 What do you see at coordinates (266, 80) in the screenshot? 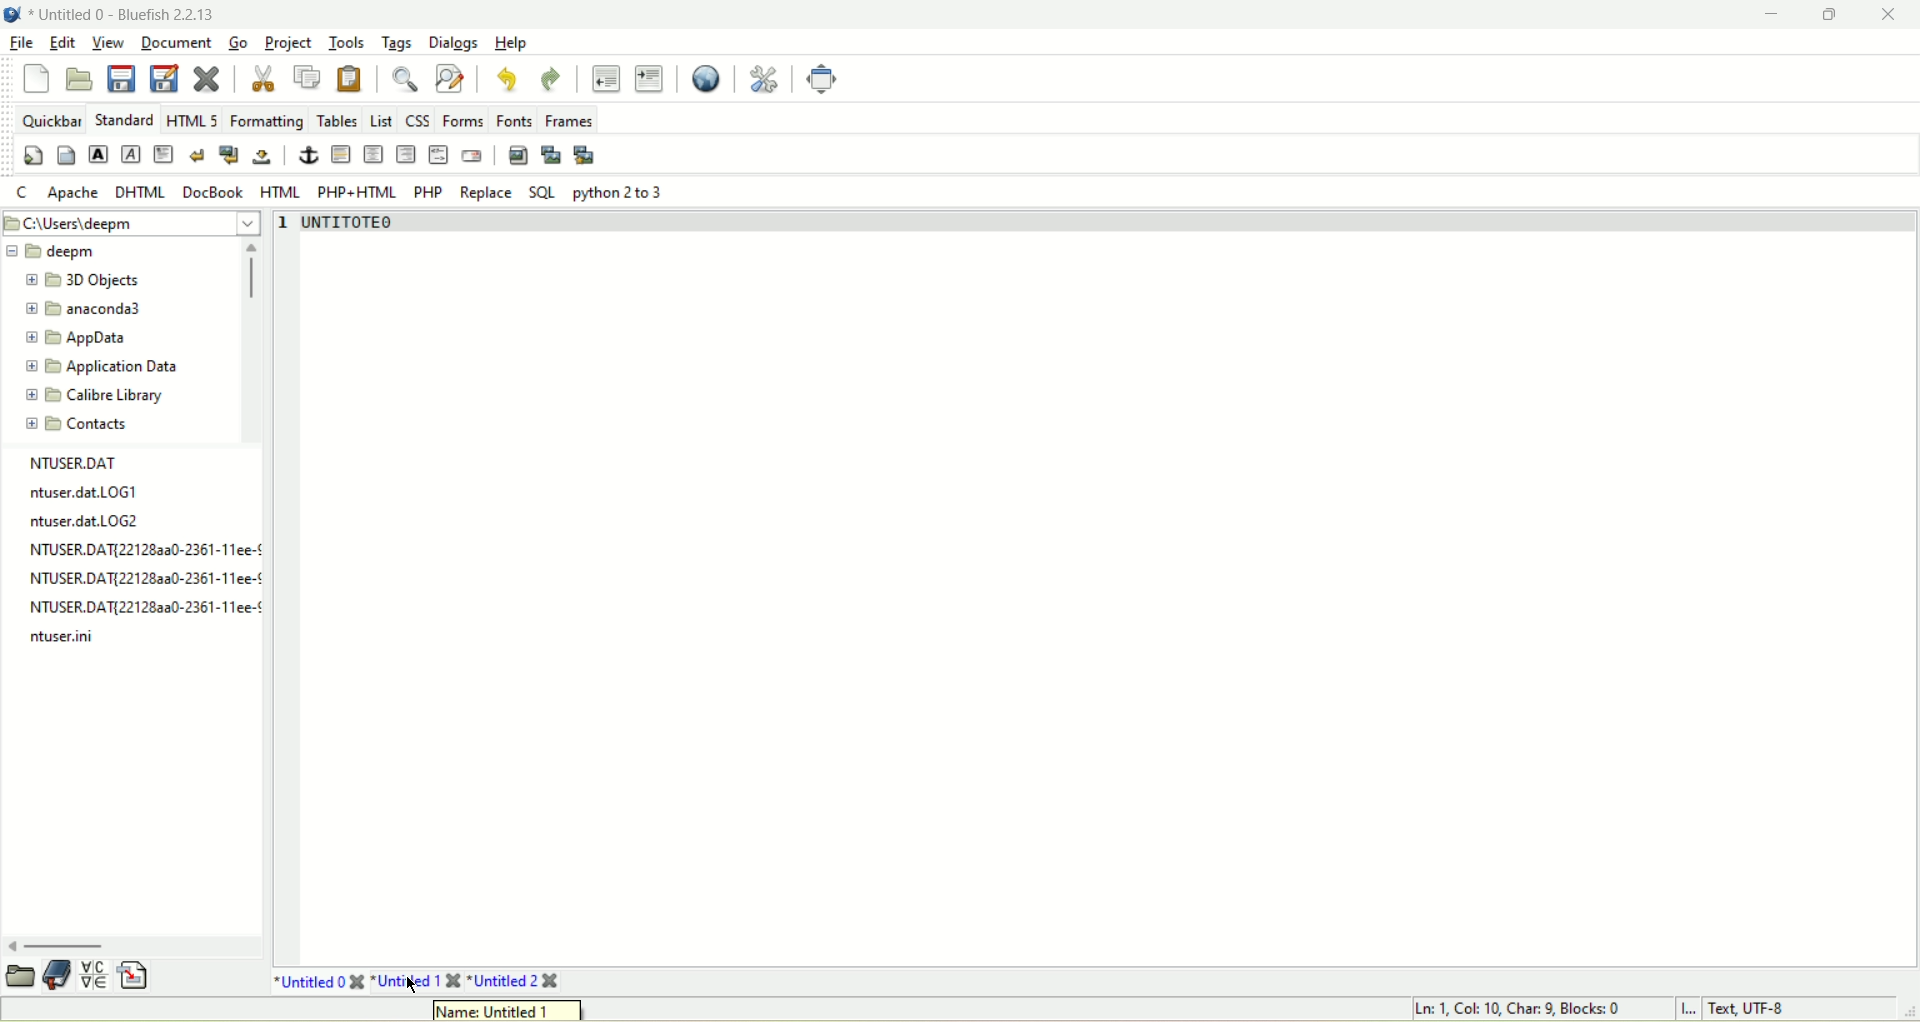
I see `cut` at bounding box center [266, 80].